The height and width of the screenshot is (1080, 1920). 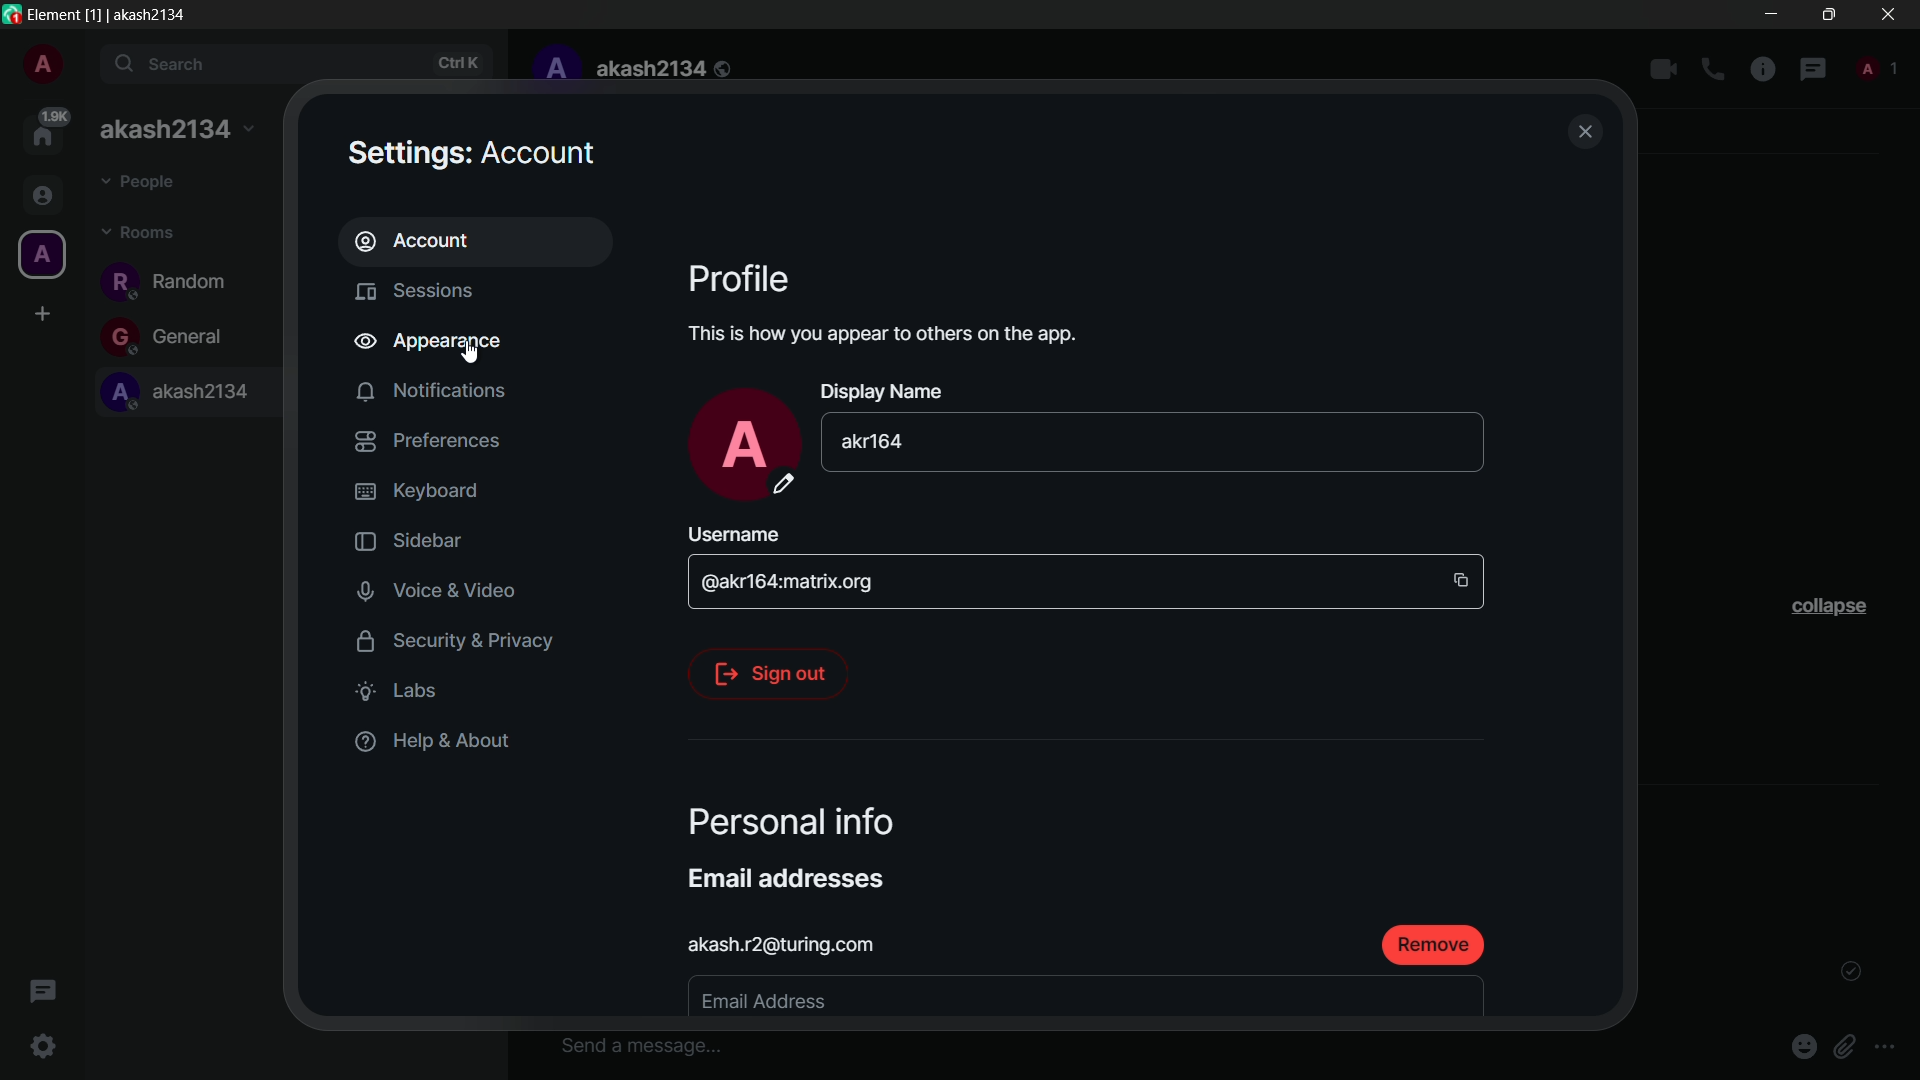 I want to click on close, so click(x=1587, y=131).